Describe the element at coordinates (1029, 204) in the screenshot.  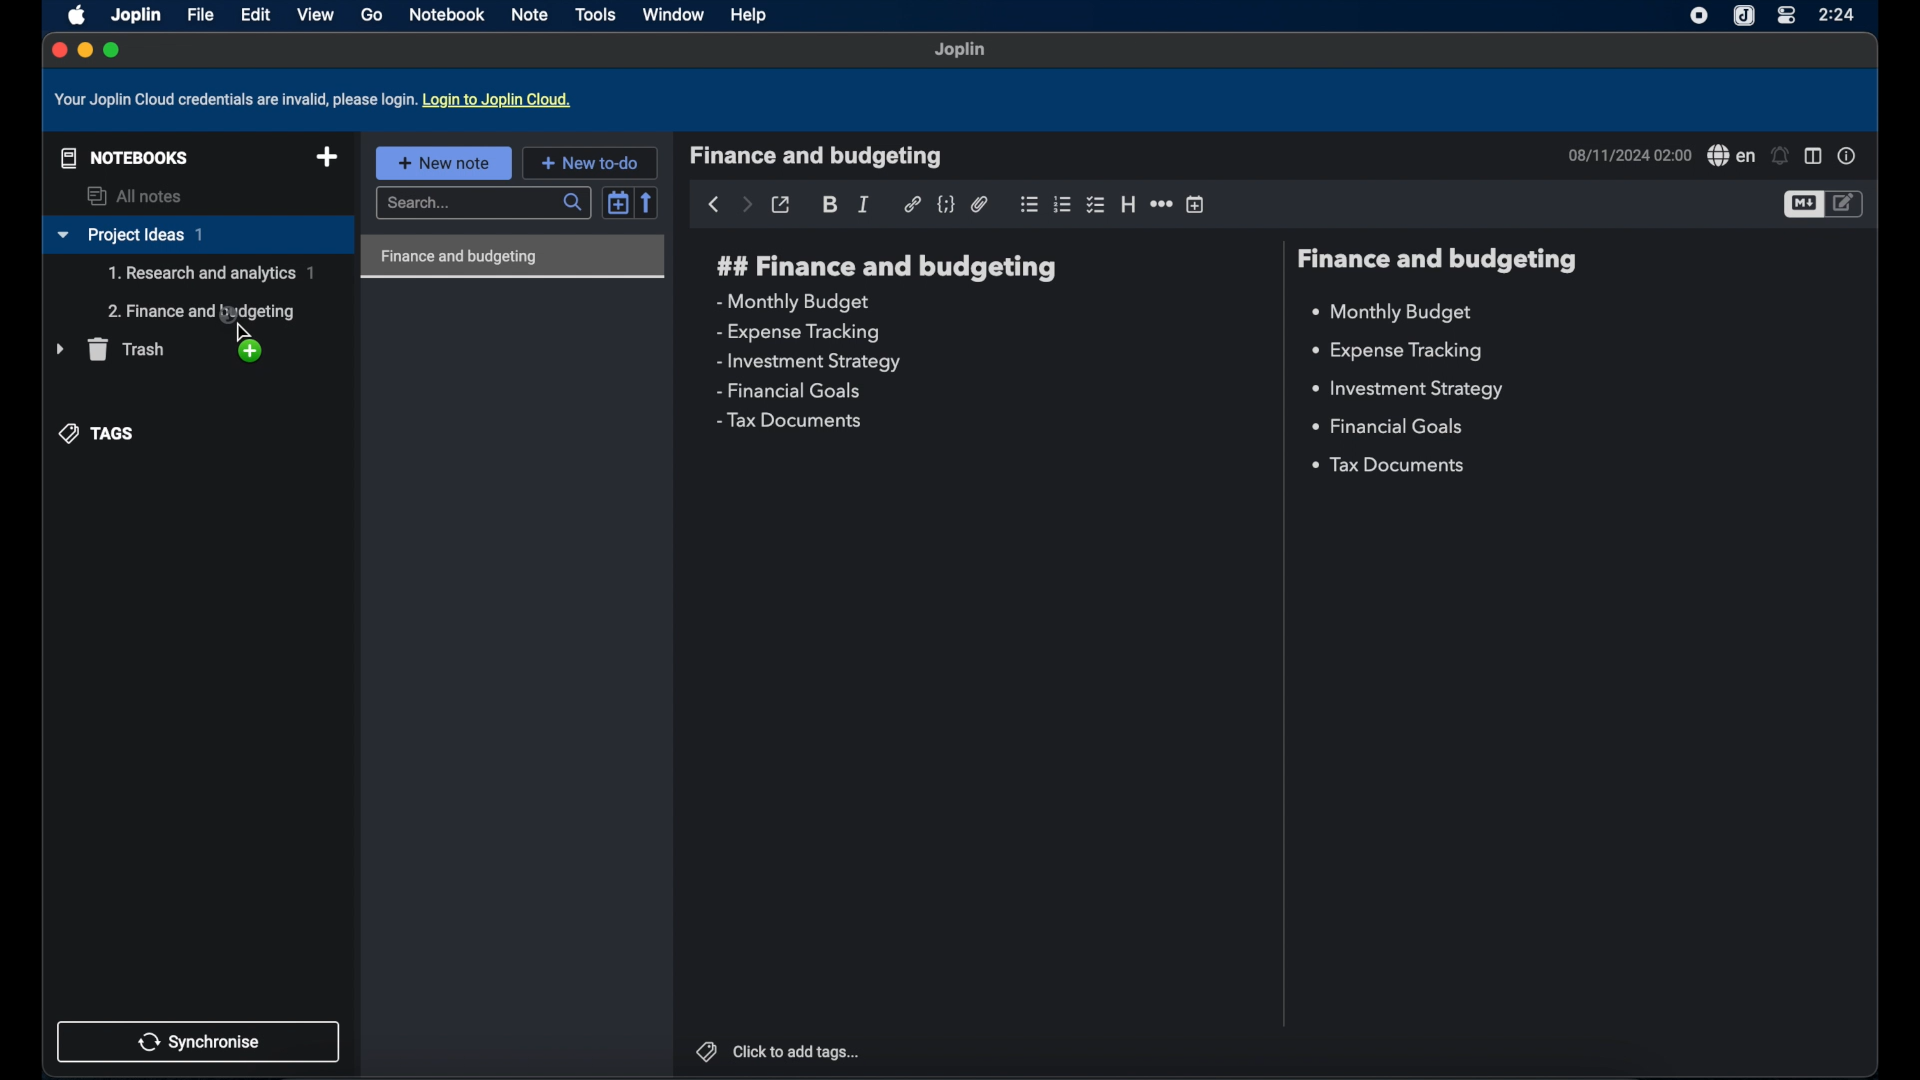
I see `bulleted list` at that location.